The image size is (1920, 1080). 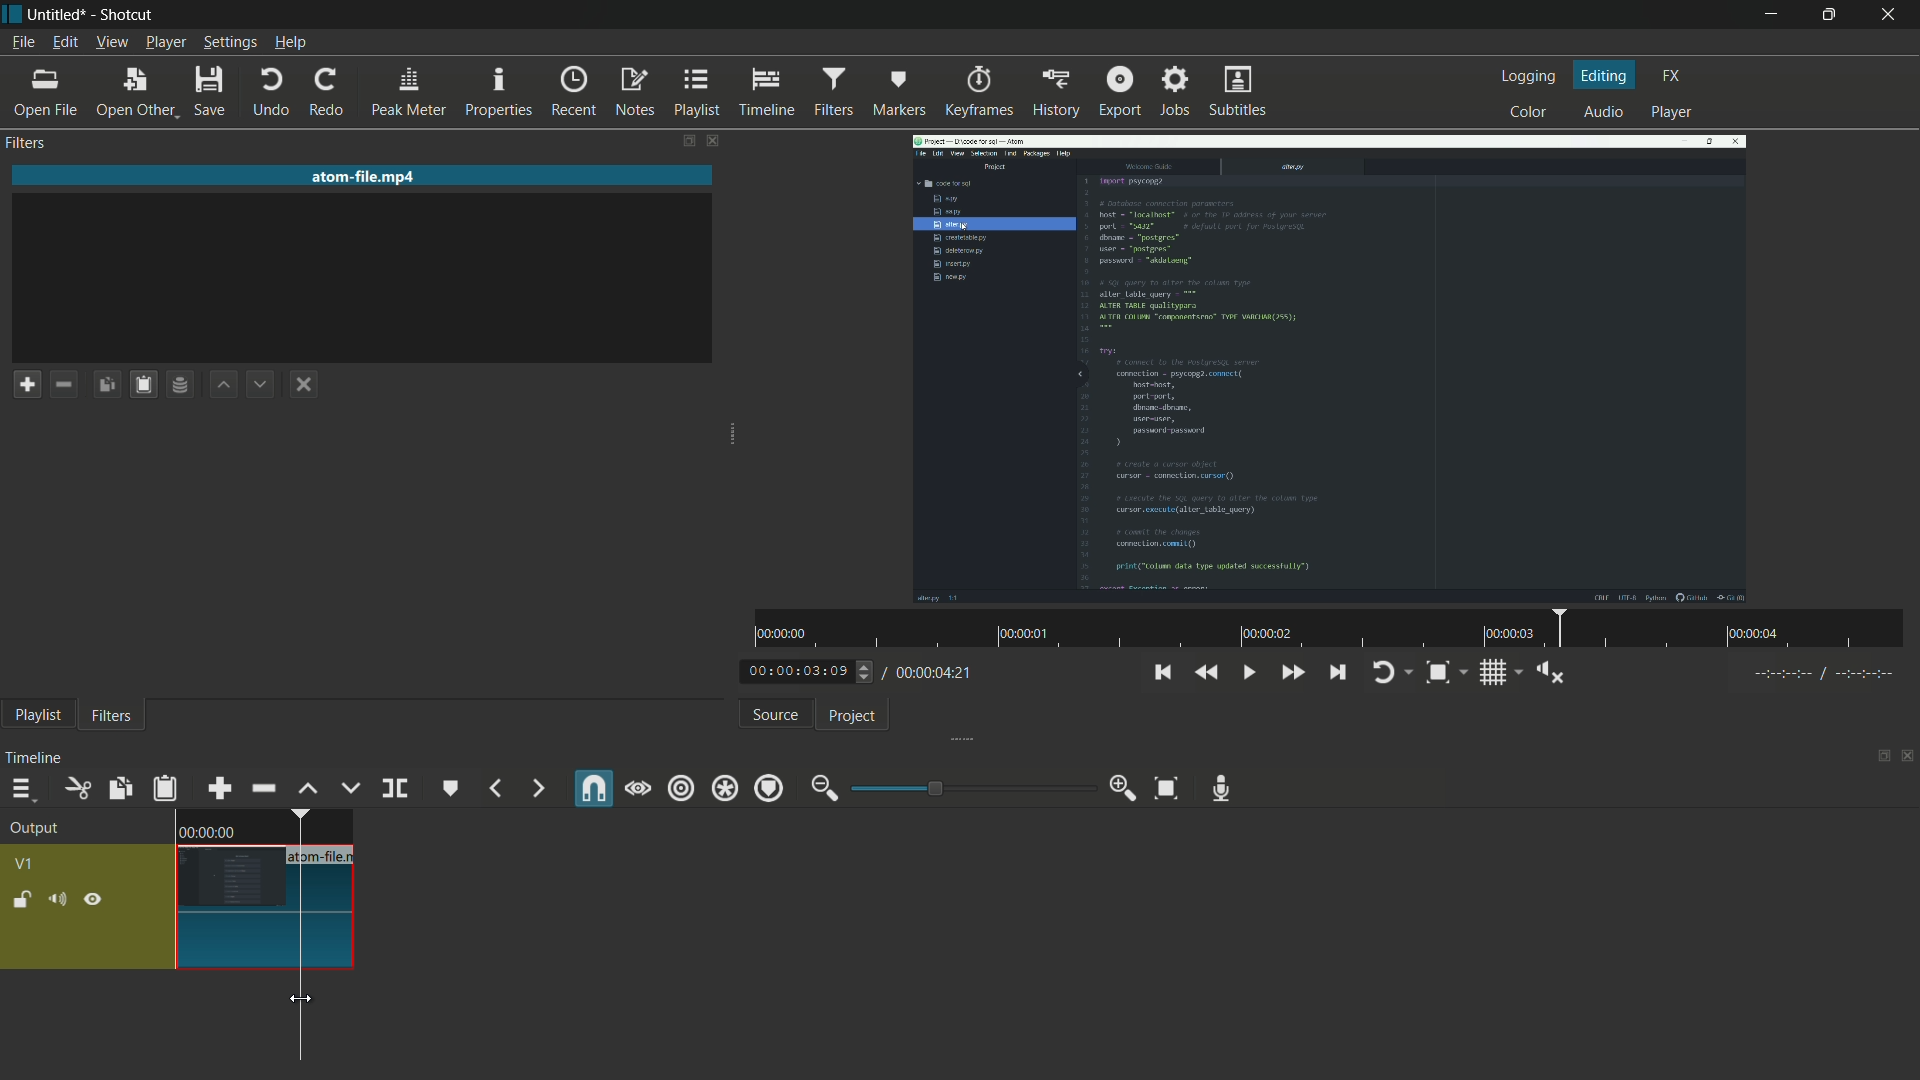 I want to click on source, so click(x=778, y=716).